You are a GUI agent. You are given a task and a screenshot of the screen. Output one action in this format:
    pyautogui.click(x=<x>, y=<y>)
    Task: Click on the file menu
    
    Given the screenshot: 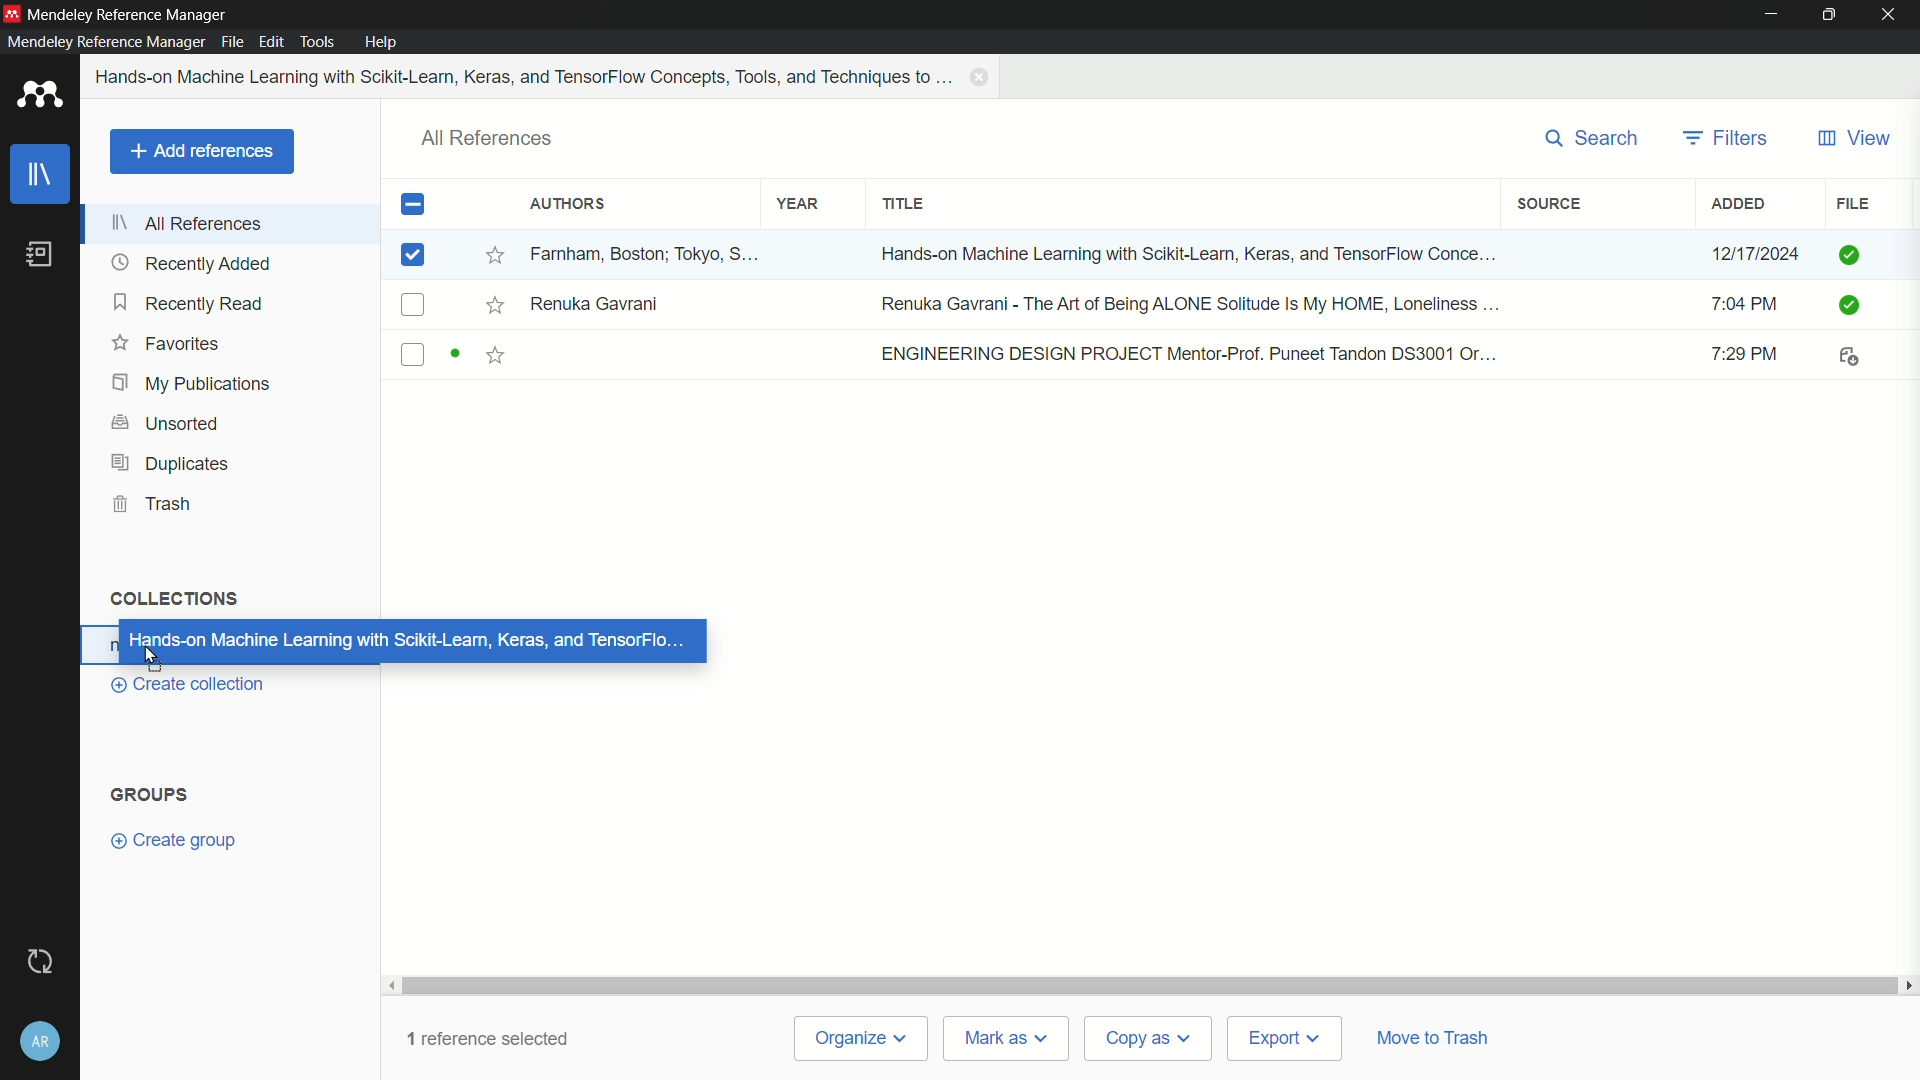 What is the action you would take?
    pyautogui.click(x=232, y=41)
    